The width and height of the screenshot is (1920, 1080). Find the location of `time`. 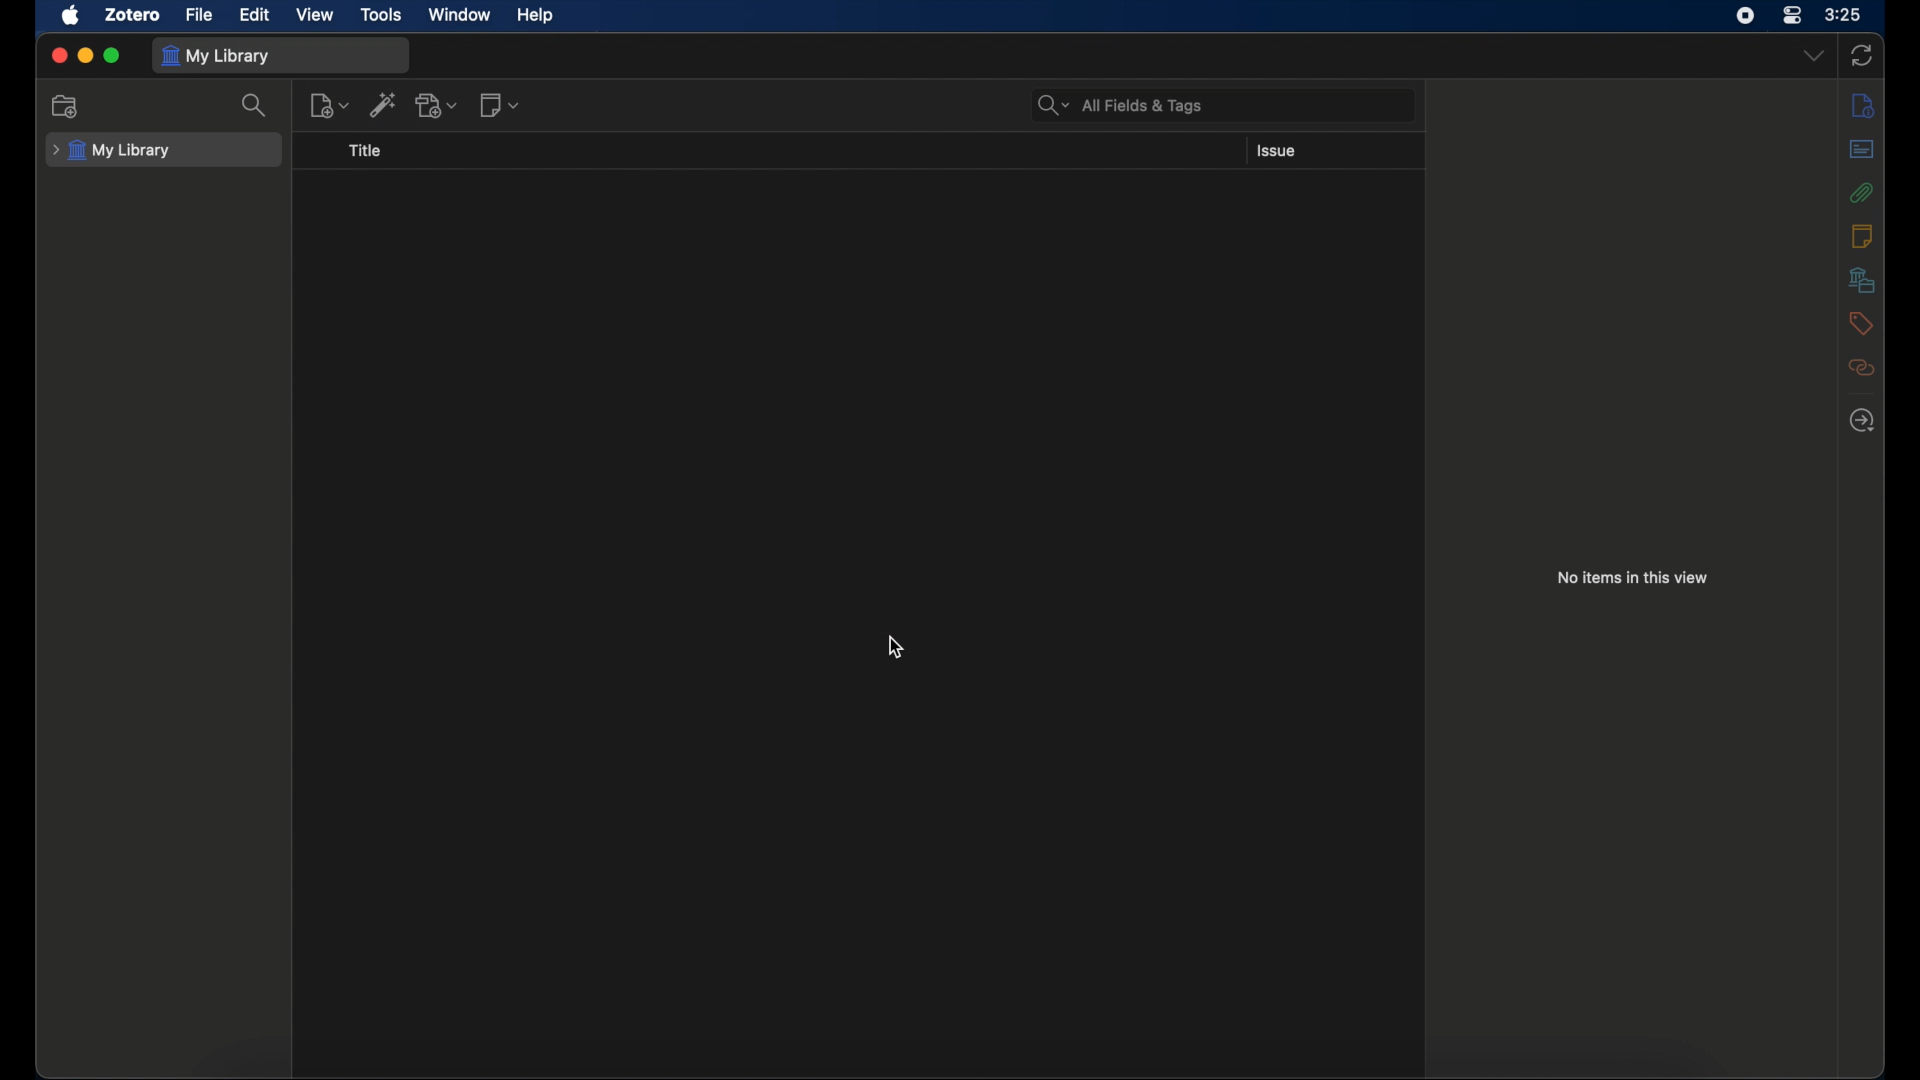

time is located at coordinates (1844, 15).